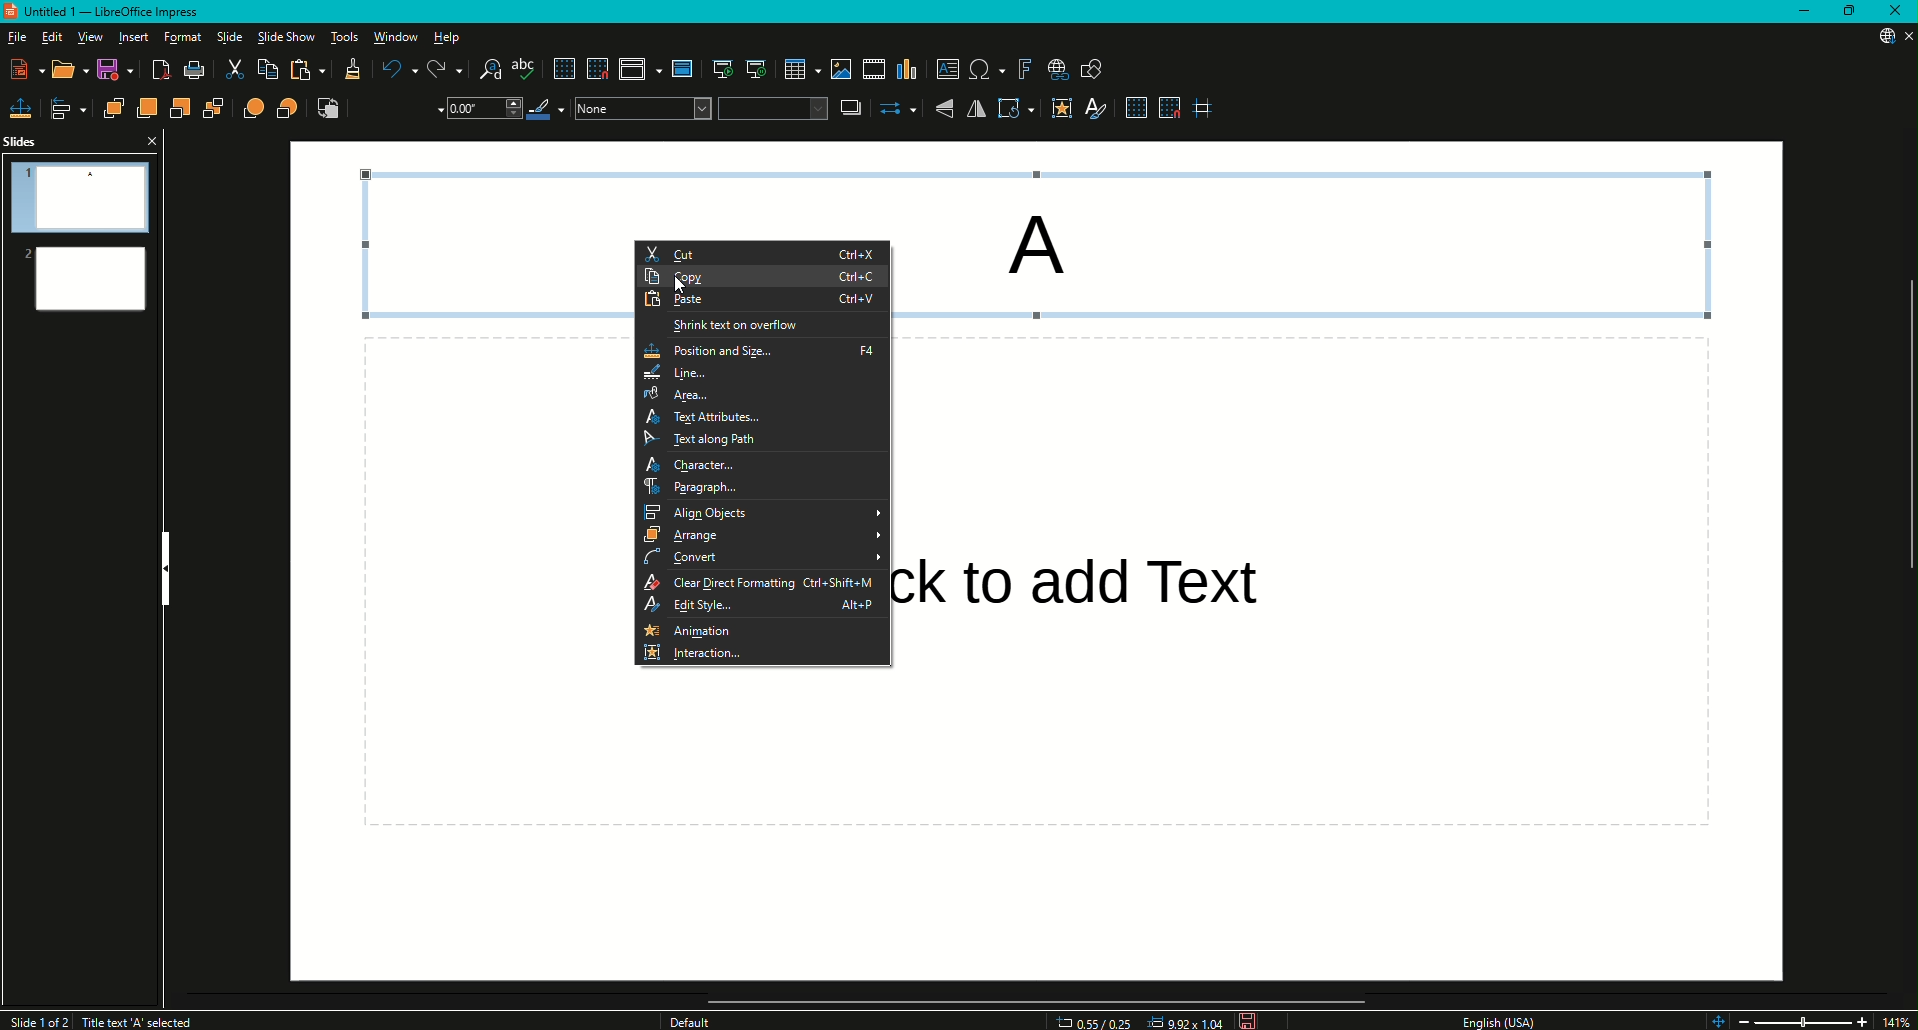 The width and height of the screenshot is (1918, 1030). I want to click on Text Along Path, so click(760, 441).